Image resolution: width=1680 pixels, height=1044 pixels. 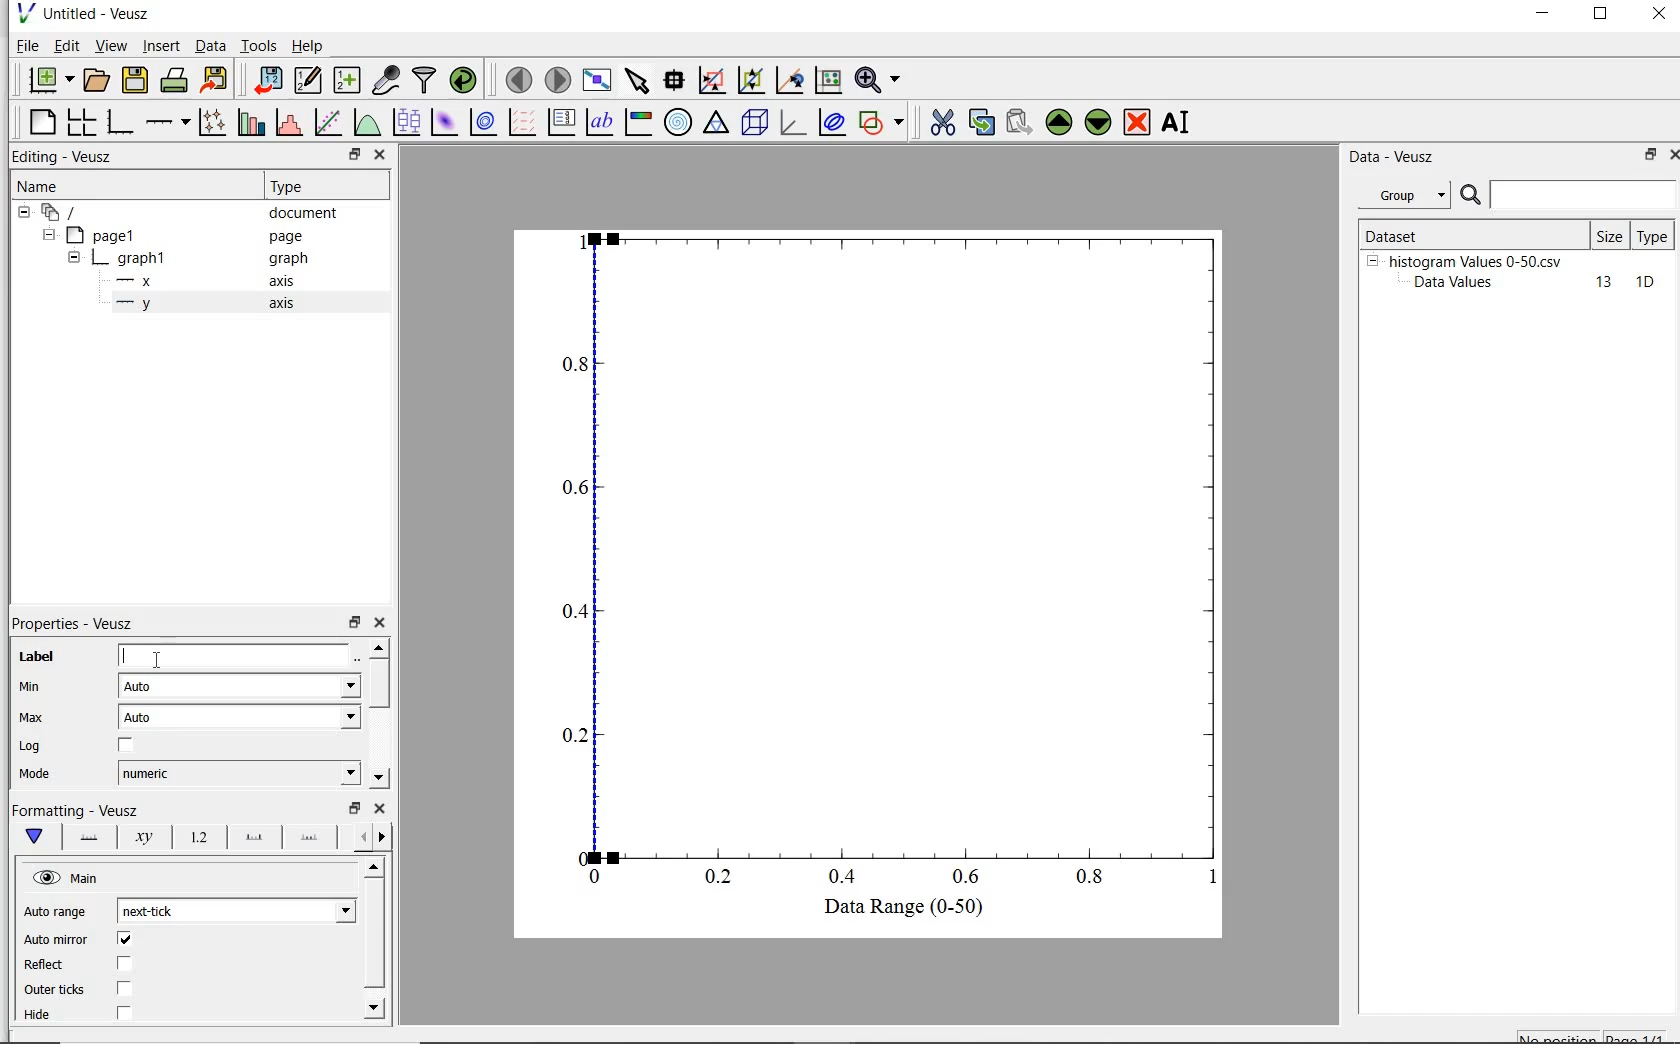 What do you see at coordinates (161, 46) in the screenshot?
I see `insert` at bounding box center [161, 46].